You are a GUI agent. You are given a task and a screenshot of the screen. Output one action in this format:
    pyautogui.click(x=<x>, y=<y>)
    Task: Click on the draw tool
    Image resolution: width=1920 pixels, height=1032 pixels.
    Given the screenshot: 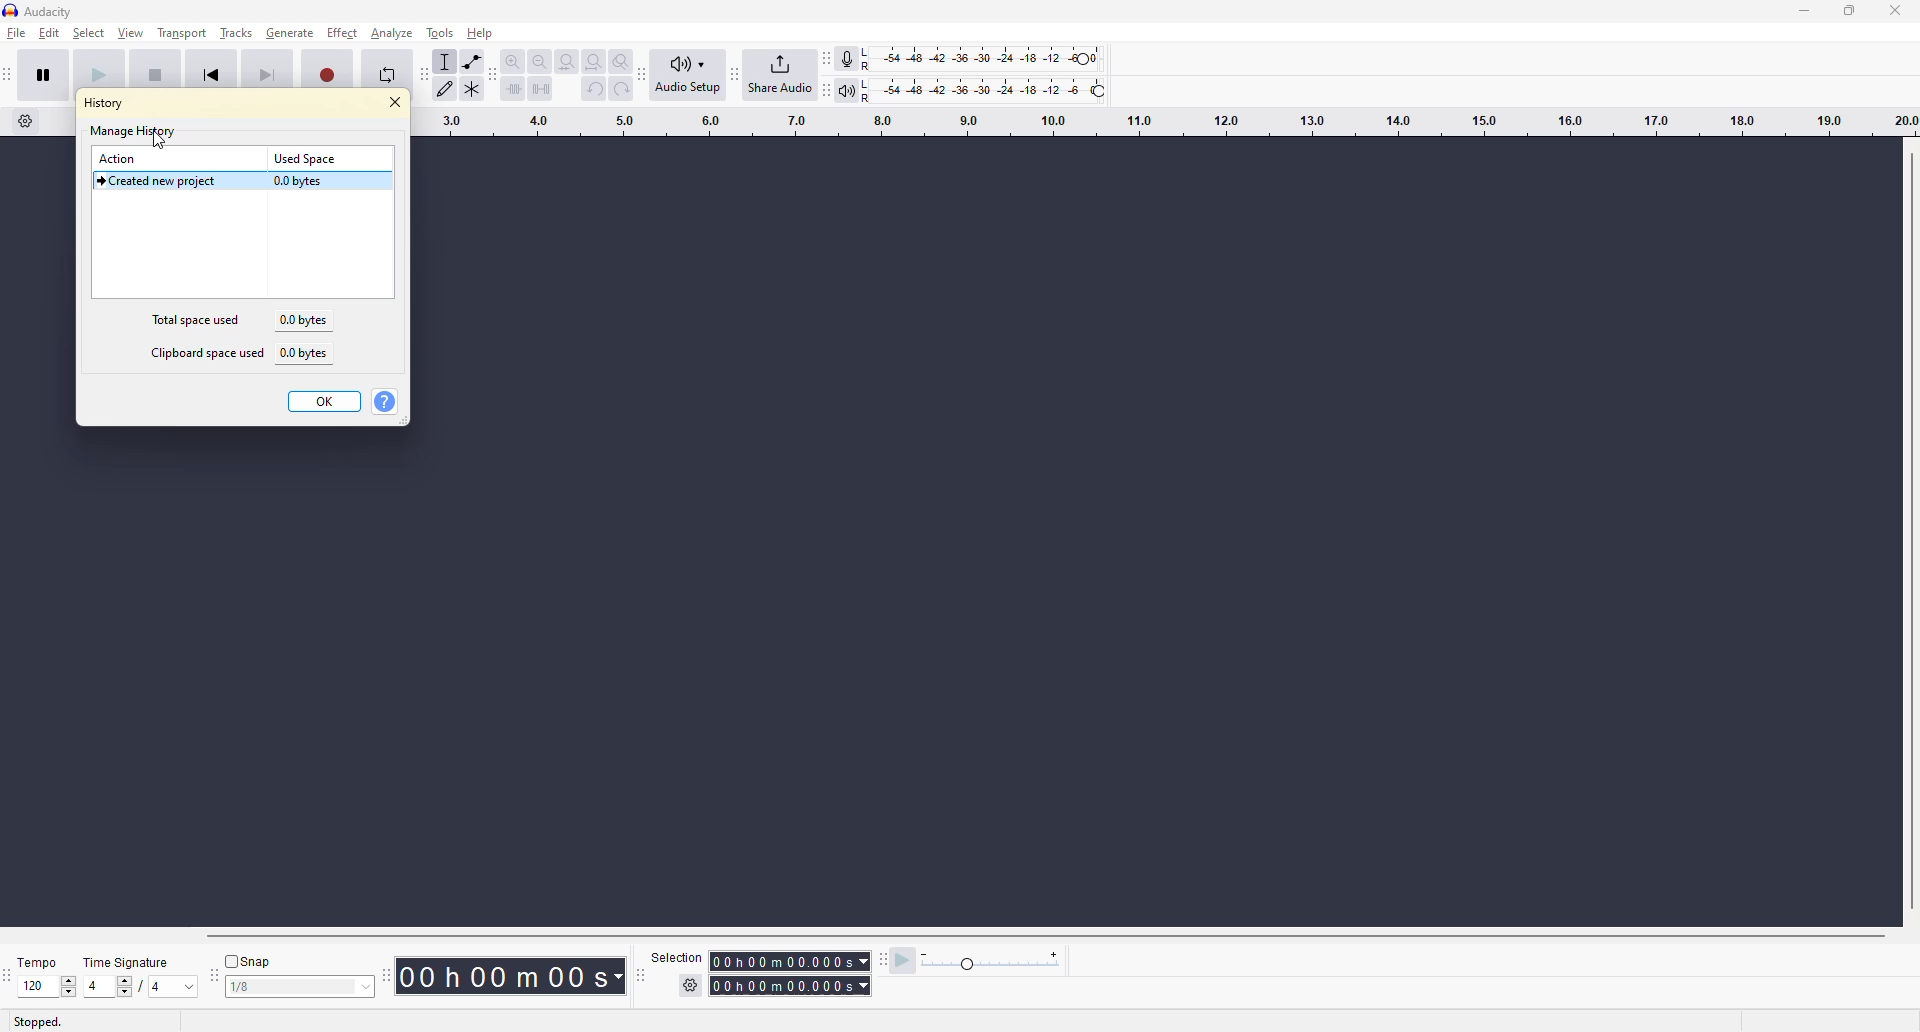 What is the action you would take?
    pyautogui.click(x=450, y=91)
    